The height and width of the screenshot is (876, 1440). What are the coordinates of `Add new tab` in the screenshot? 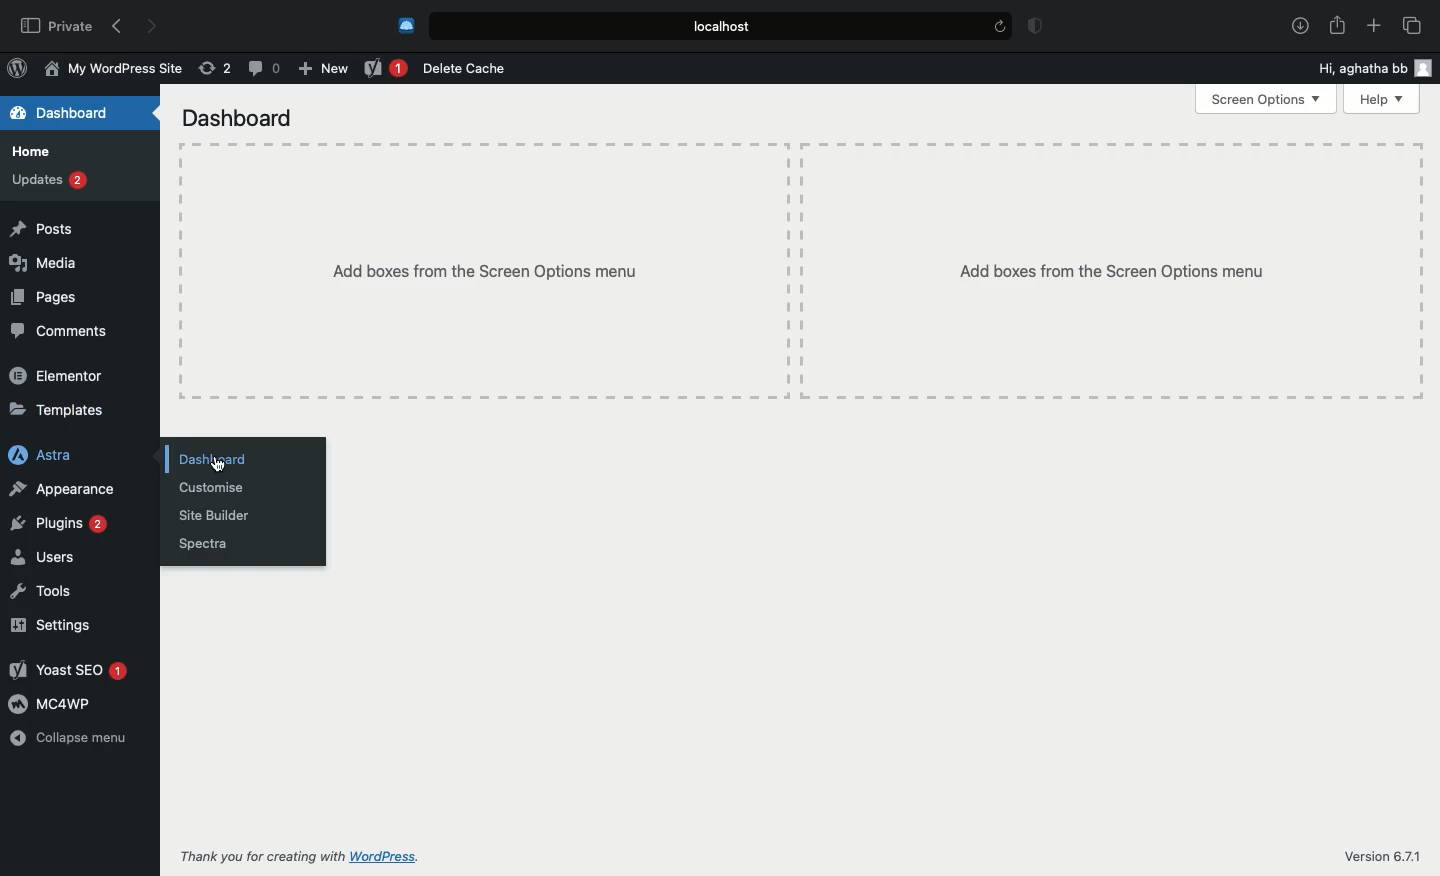 It's located at (1374, 29).